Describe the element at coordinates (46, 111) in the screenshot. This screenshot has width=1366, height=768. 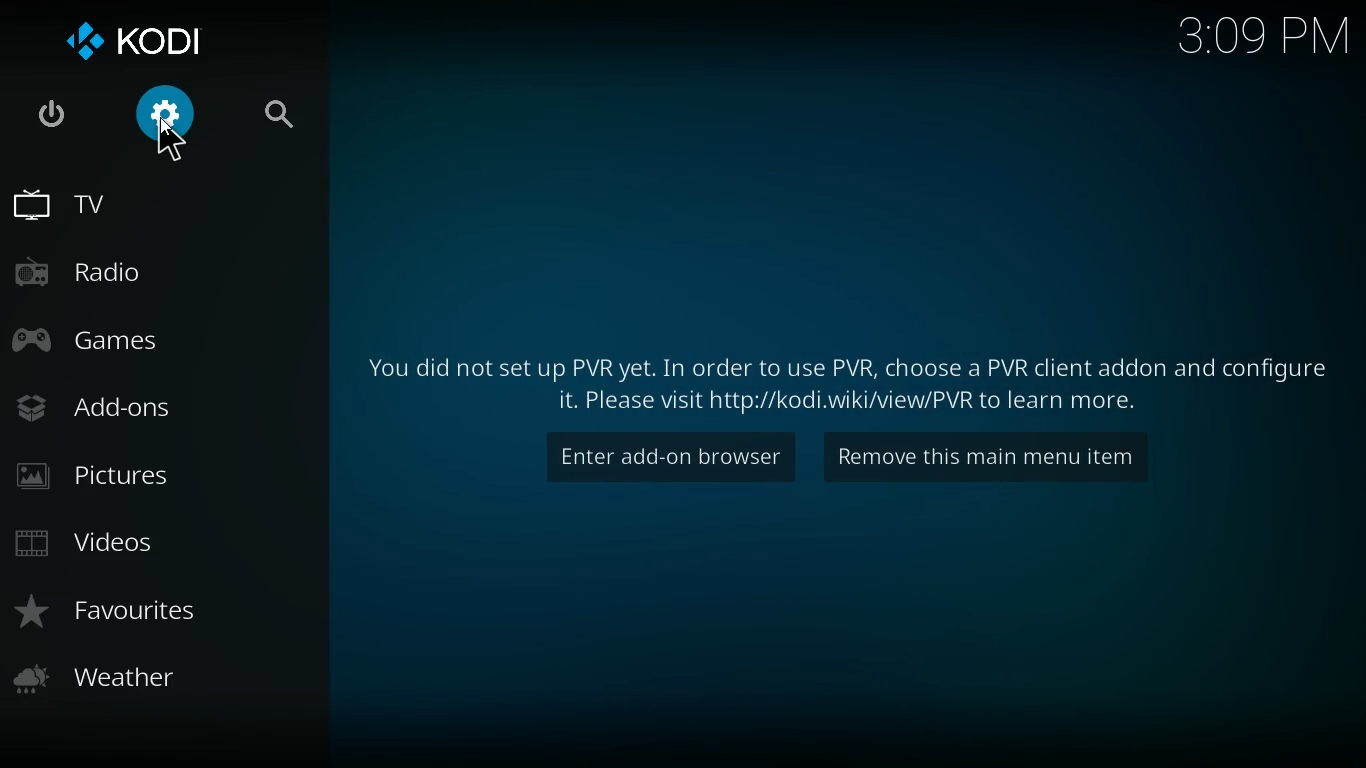
I see `power` at that location.